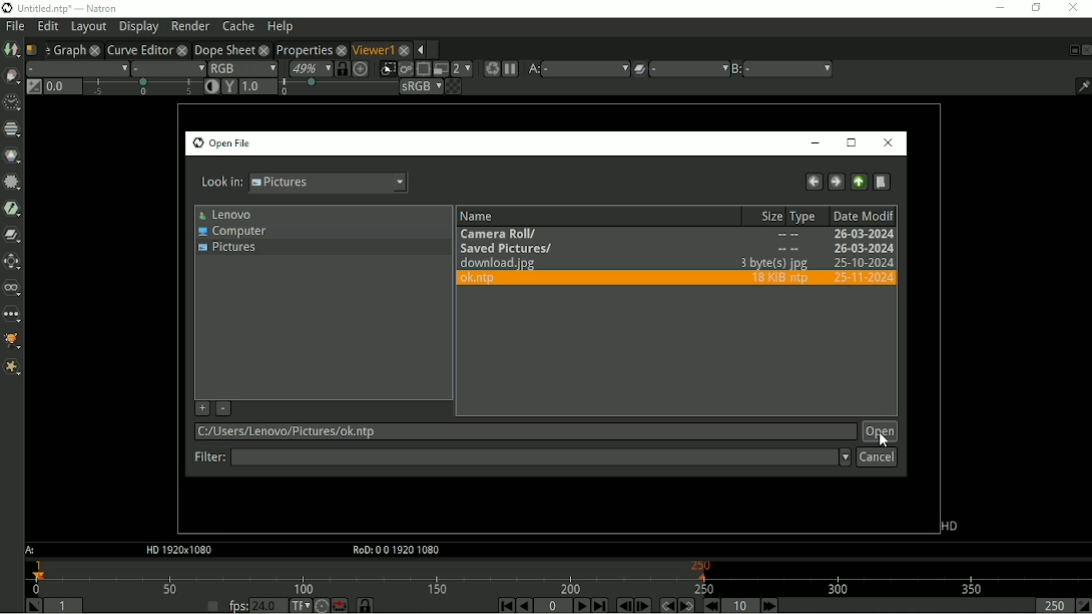 This screenshot has height=614, width=1092. What do you see at coordinates (558, 576) in the screenshot?
I see `Timeline` at bounding box center [558, 576].